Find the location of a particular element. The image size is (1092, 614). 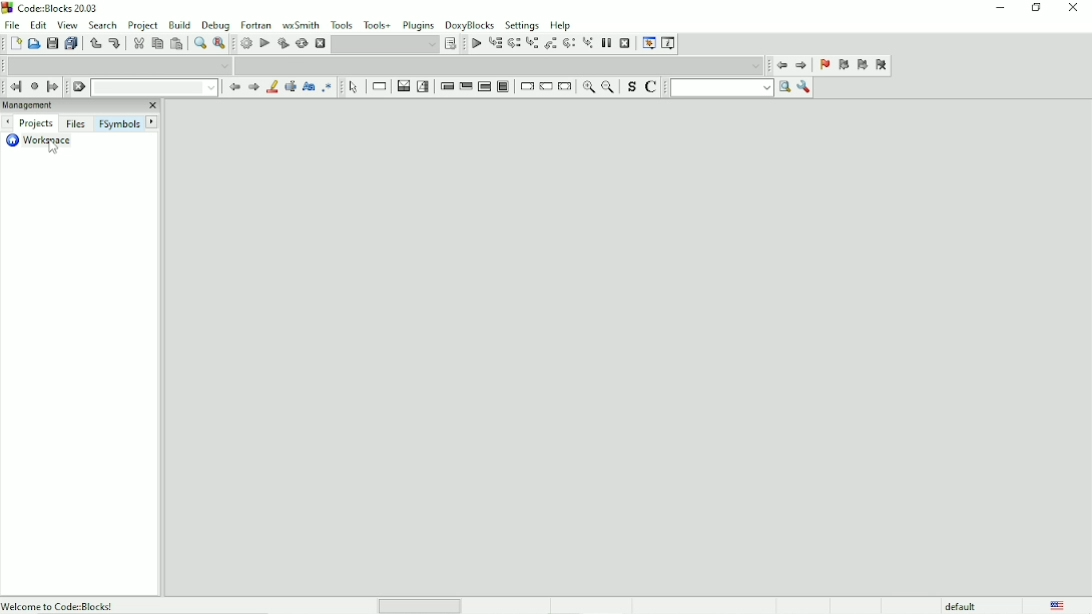

Run to cursor is located at coordinates (496, 45).